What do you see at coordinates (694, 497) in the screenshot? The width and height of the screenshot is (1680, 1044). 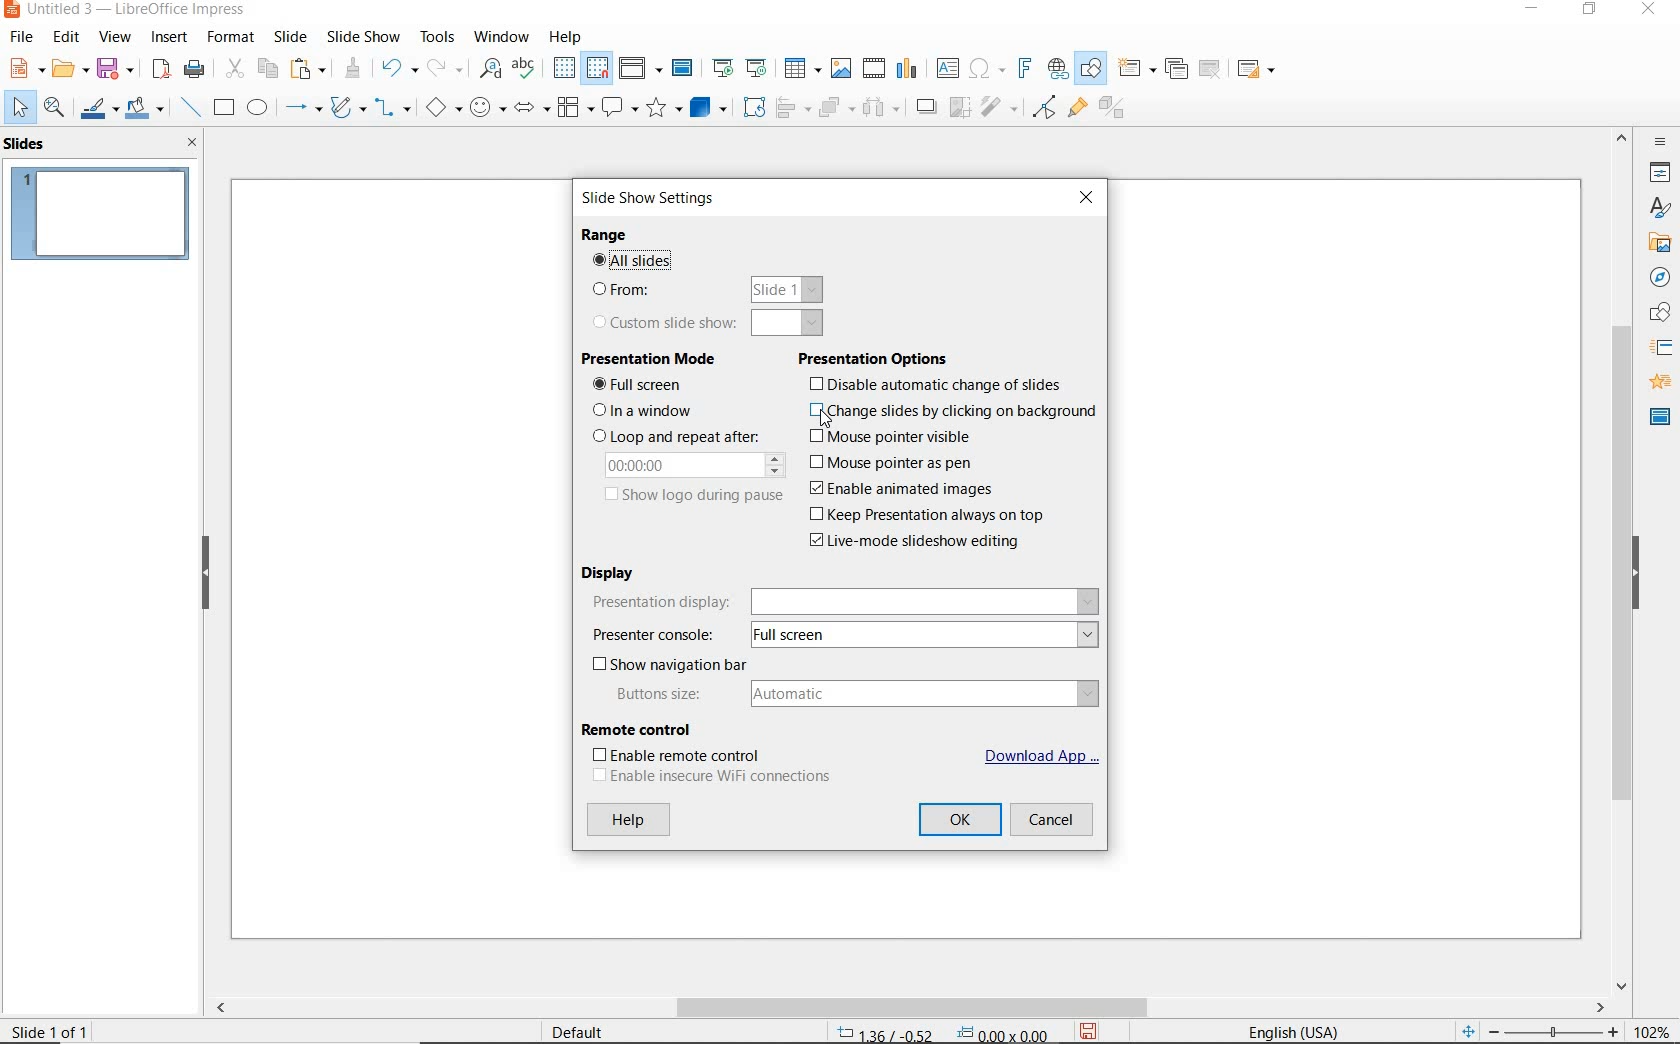 I see `SHOW LOGO DURING PAUSE` at bounding box center [694, 497].